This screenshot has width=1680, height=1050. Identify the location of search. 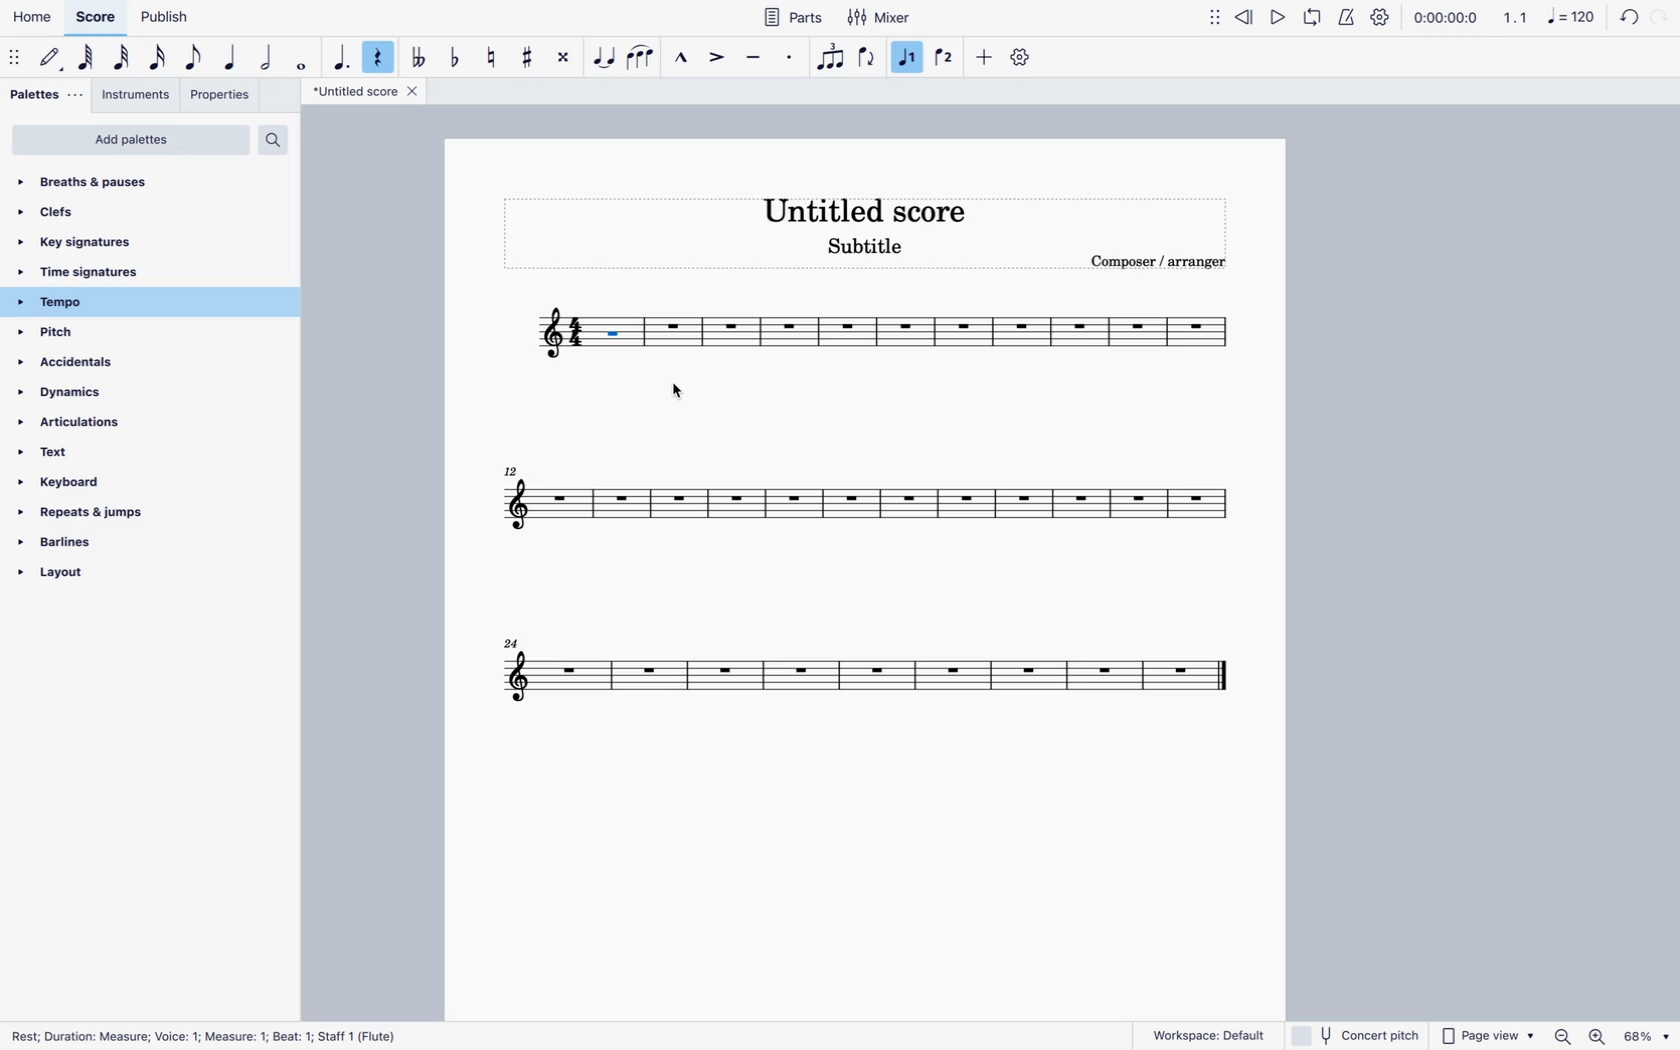
(279, 142).